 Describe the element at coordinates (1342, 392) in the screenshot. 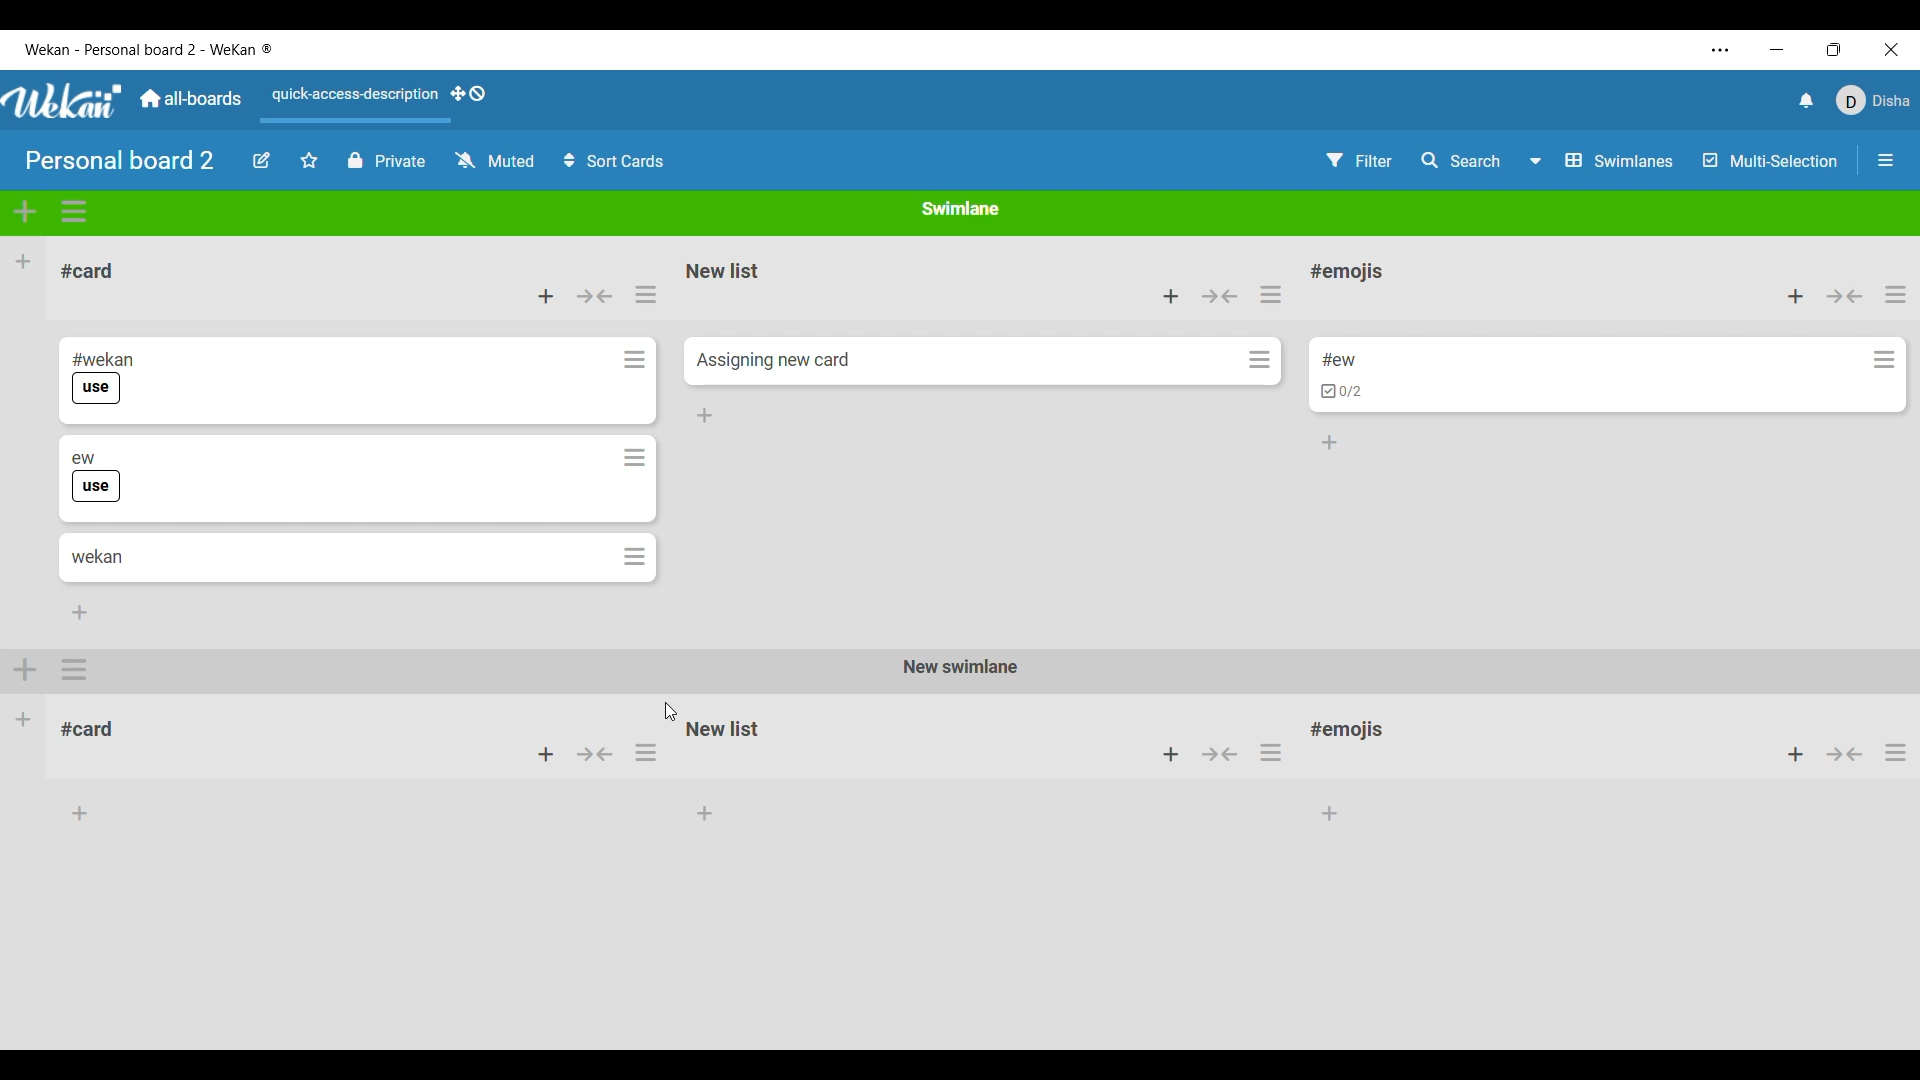

I see `Indicates card has cheklist` at that location.